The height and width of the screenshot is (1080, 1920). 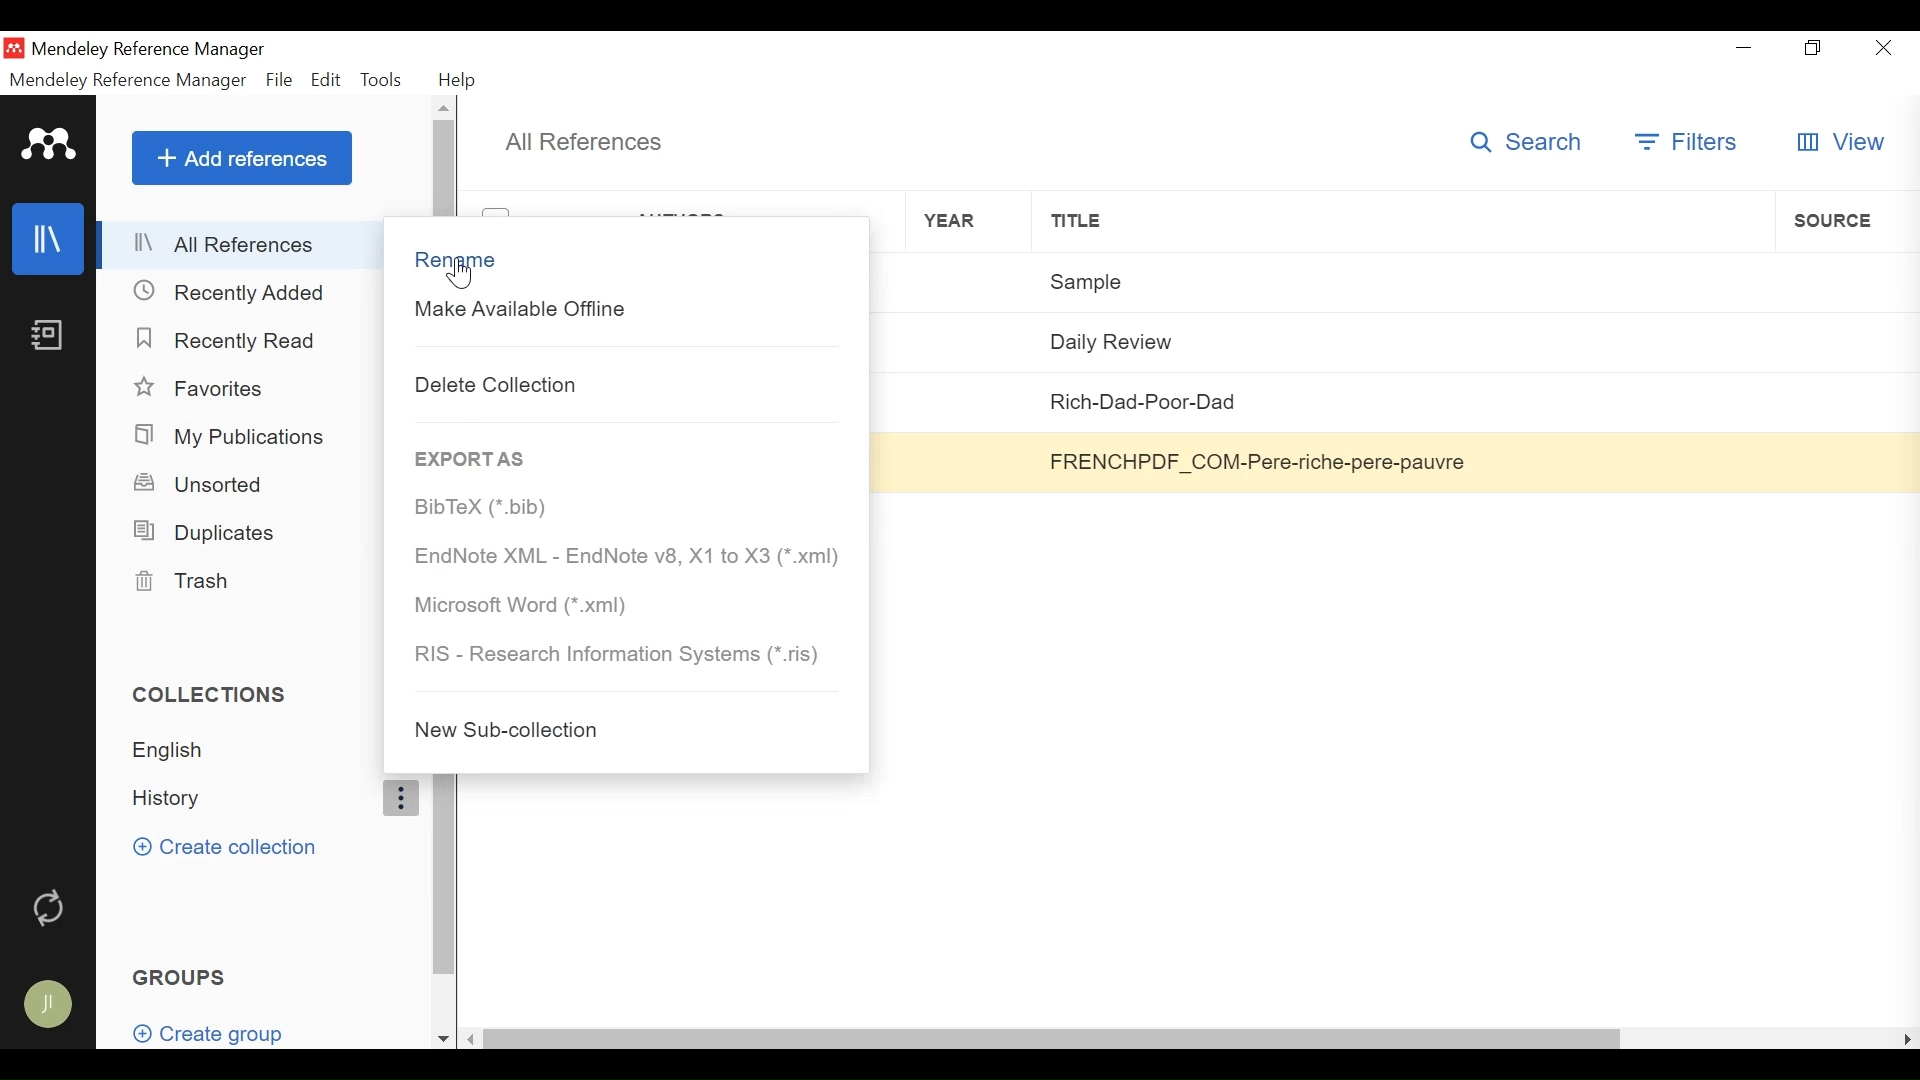 I want to click on Tools, so click(x=385, y=79).